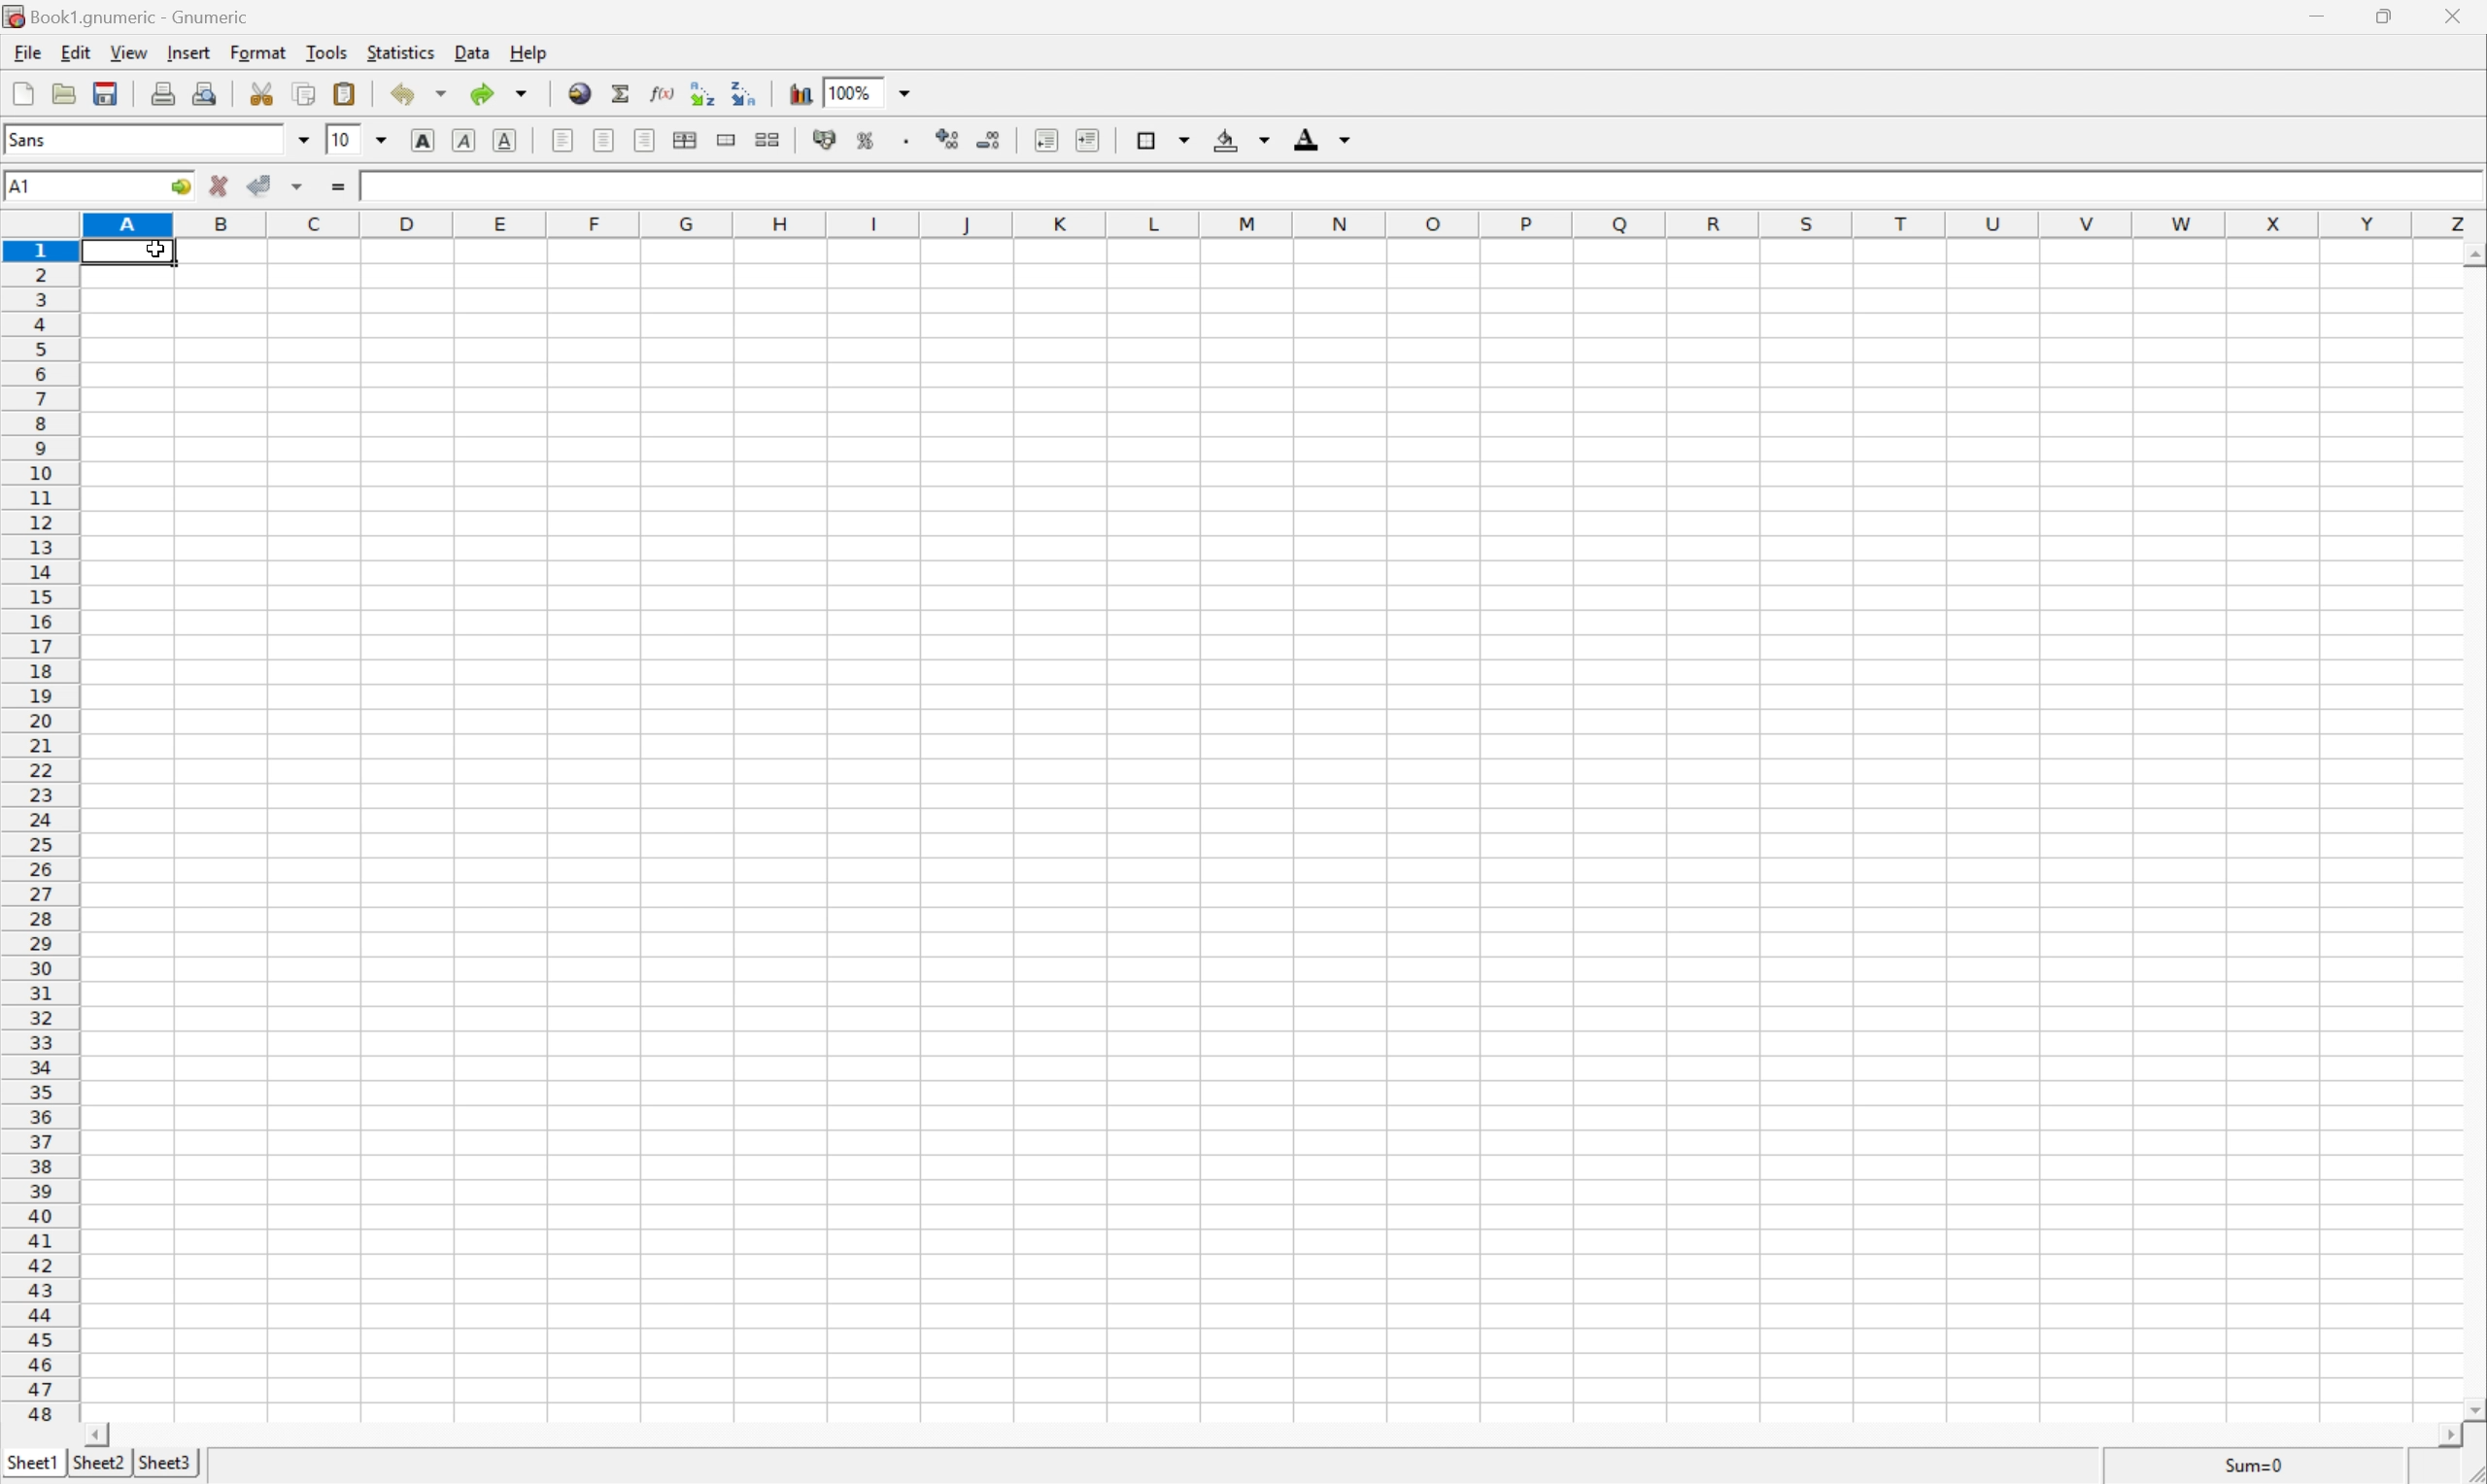 The height and width of the screenshot is (1484, 2487). I want to click on open file, so click(67, 90).